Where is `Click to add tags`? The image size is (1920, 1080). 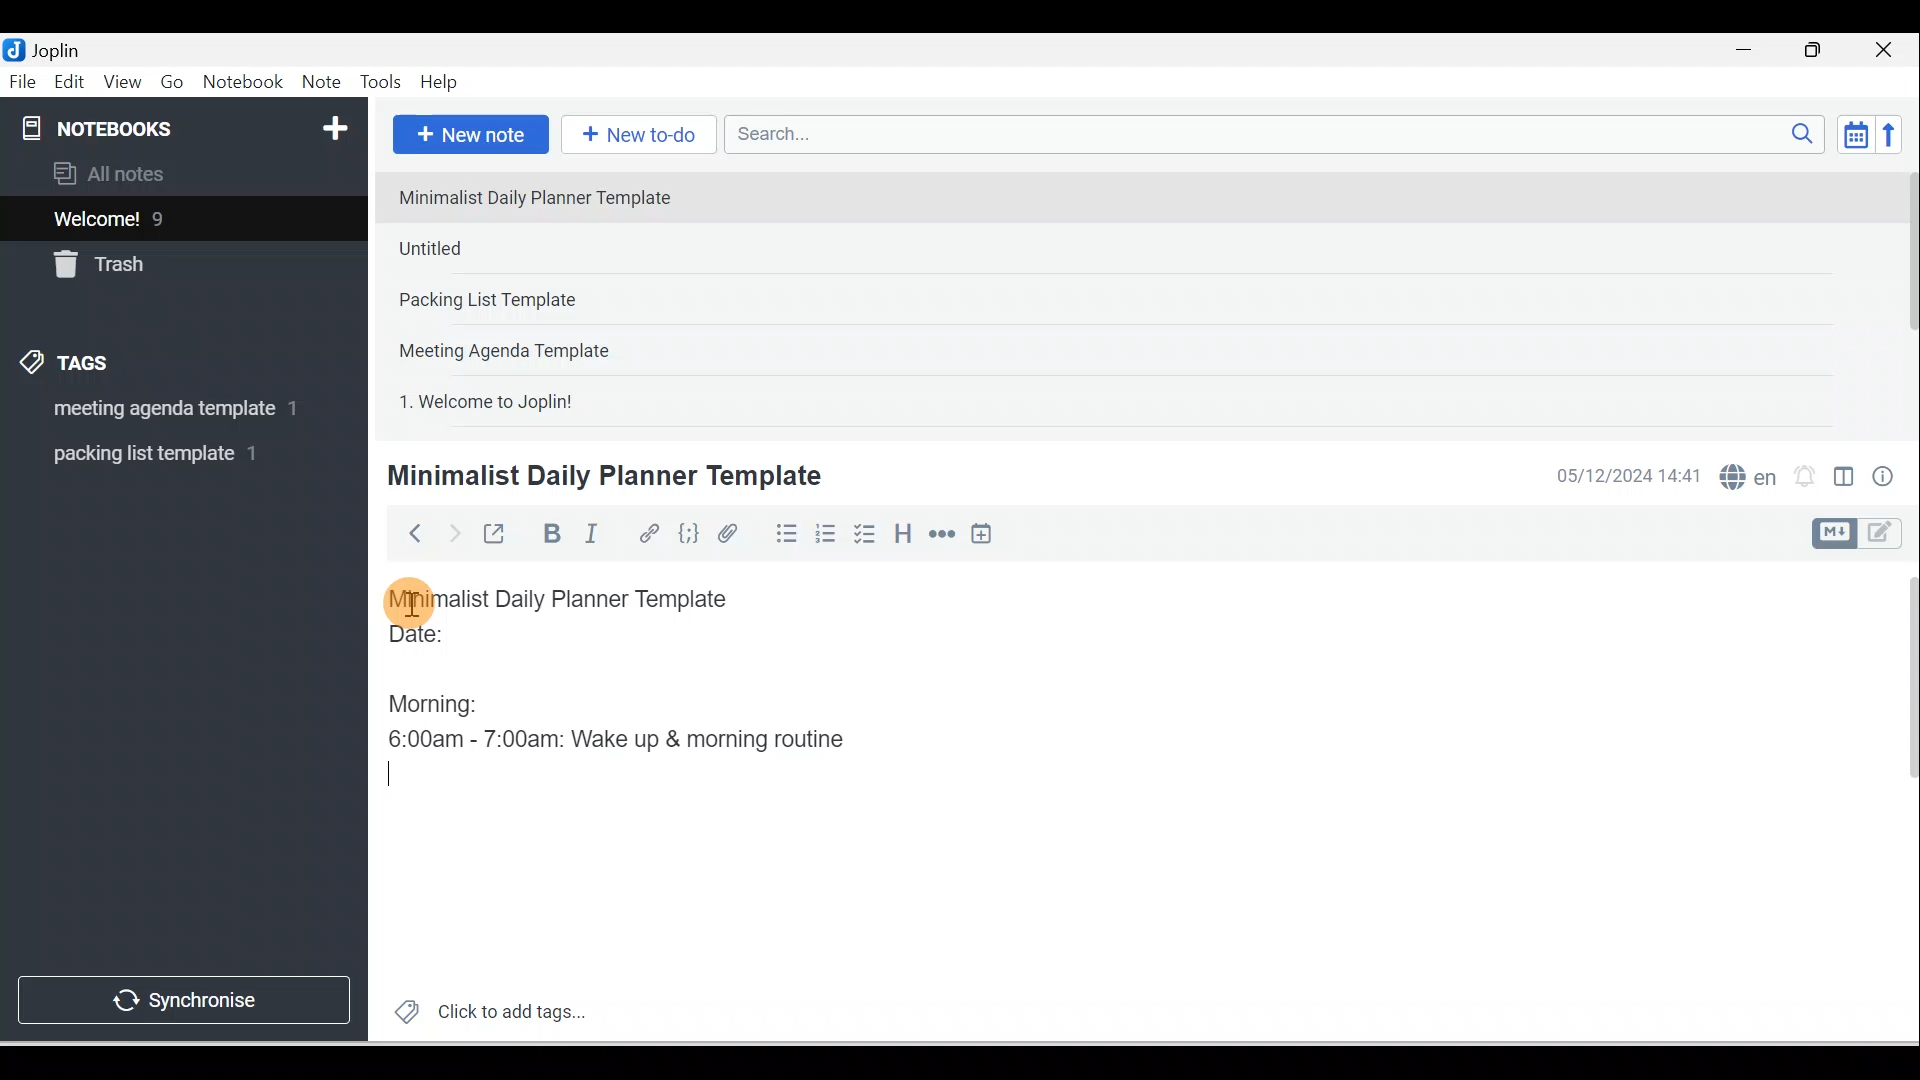
Click to add tags is located at coordinates (482, 1009).